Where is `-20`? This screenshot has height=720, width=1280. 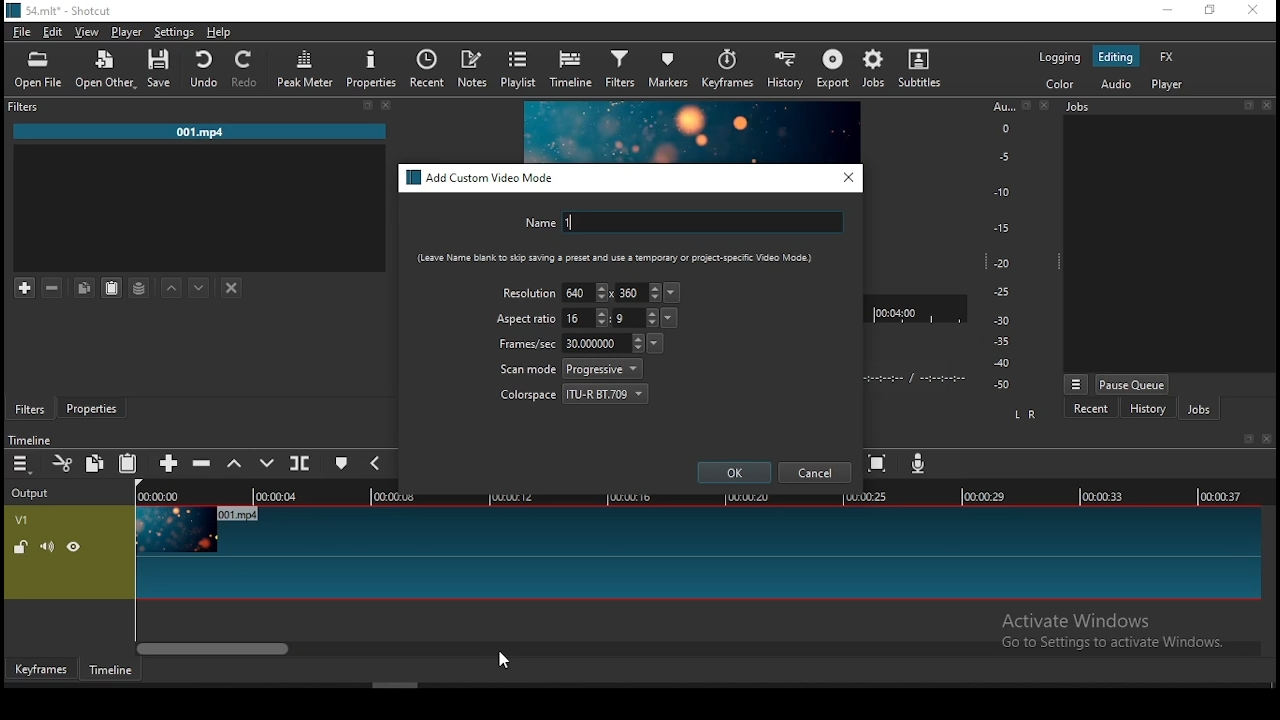 -20 is located at coordinates (1002, 263).